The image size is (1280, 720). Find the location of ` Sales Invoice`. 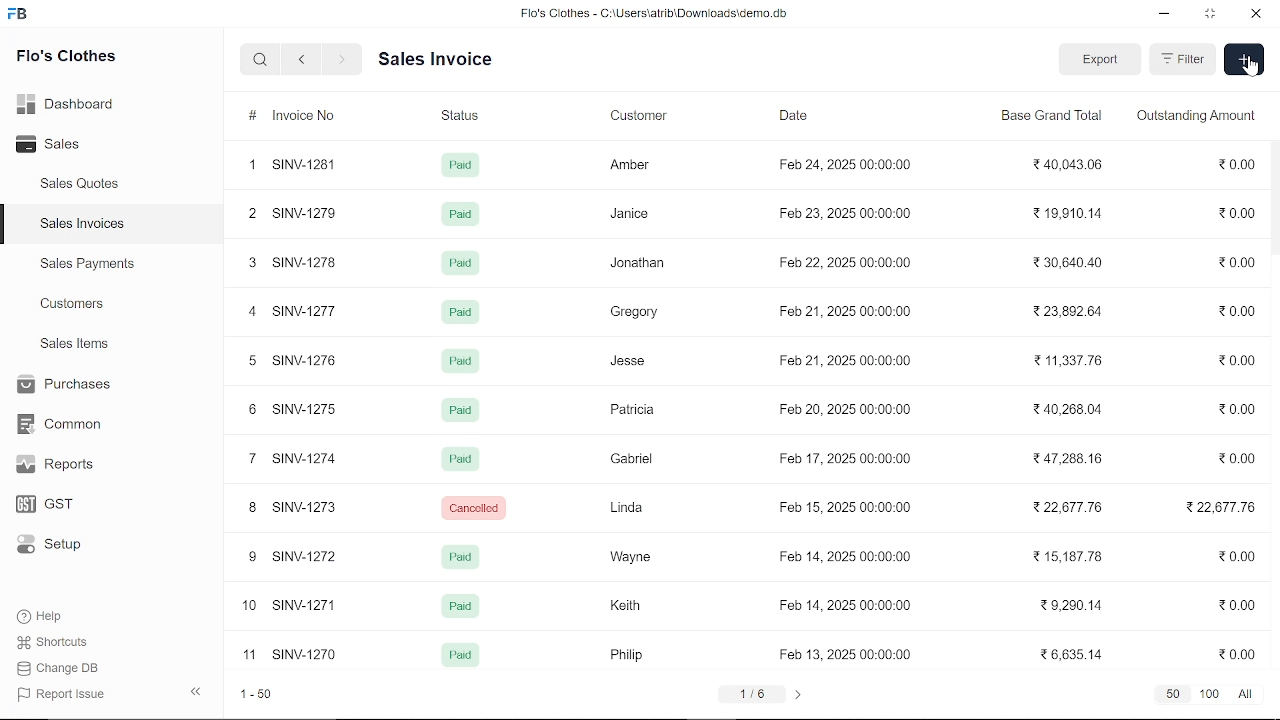

 Sales Invoice is located at coordinates (446, 61).